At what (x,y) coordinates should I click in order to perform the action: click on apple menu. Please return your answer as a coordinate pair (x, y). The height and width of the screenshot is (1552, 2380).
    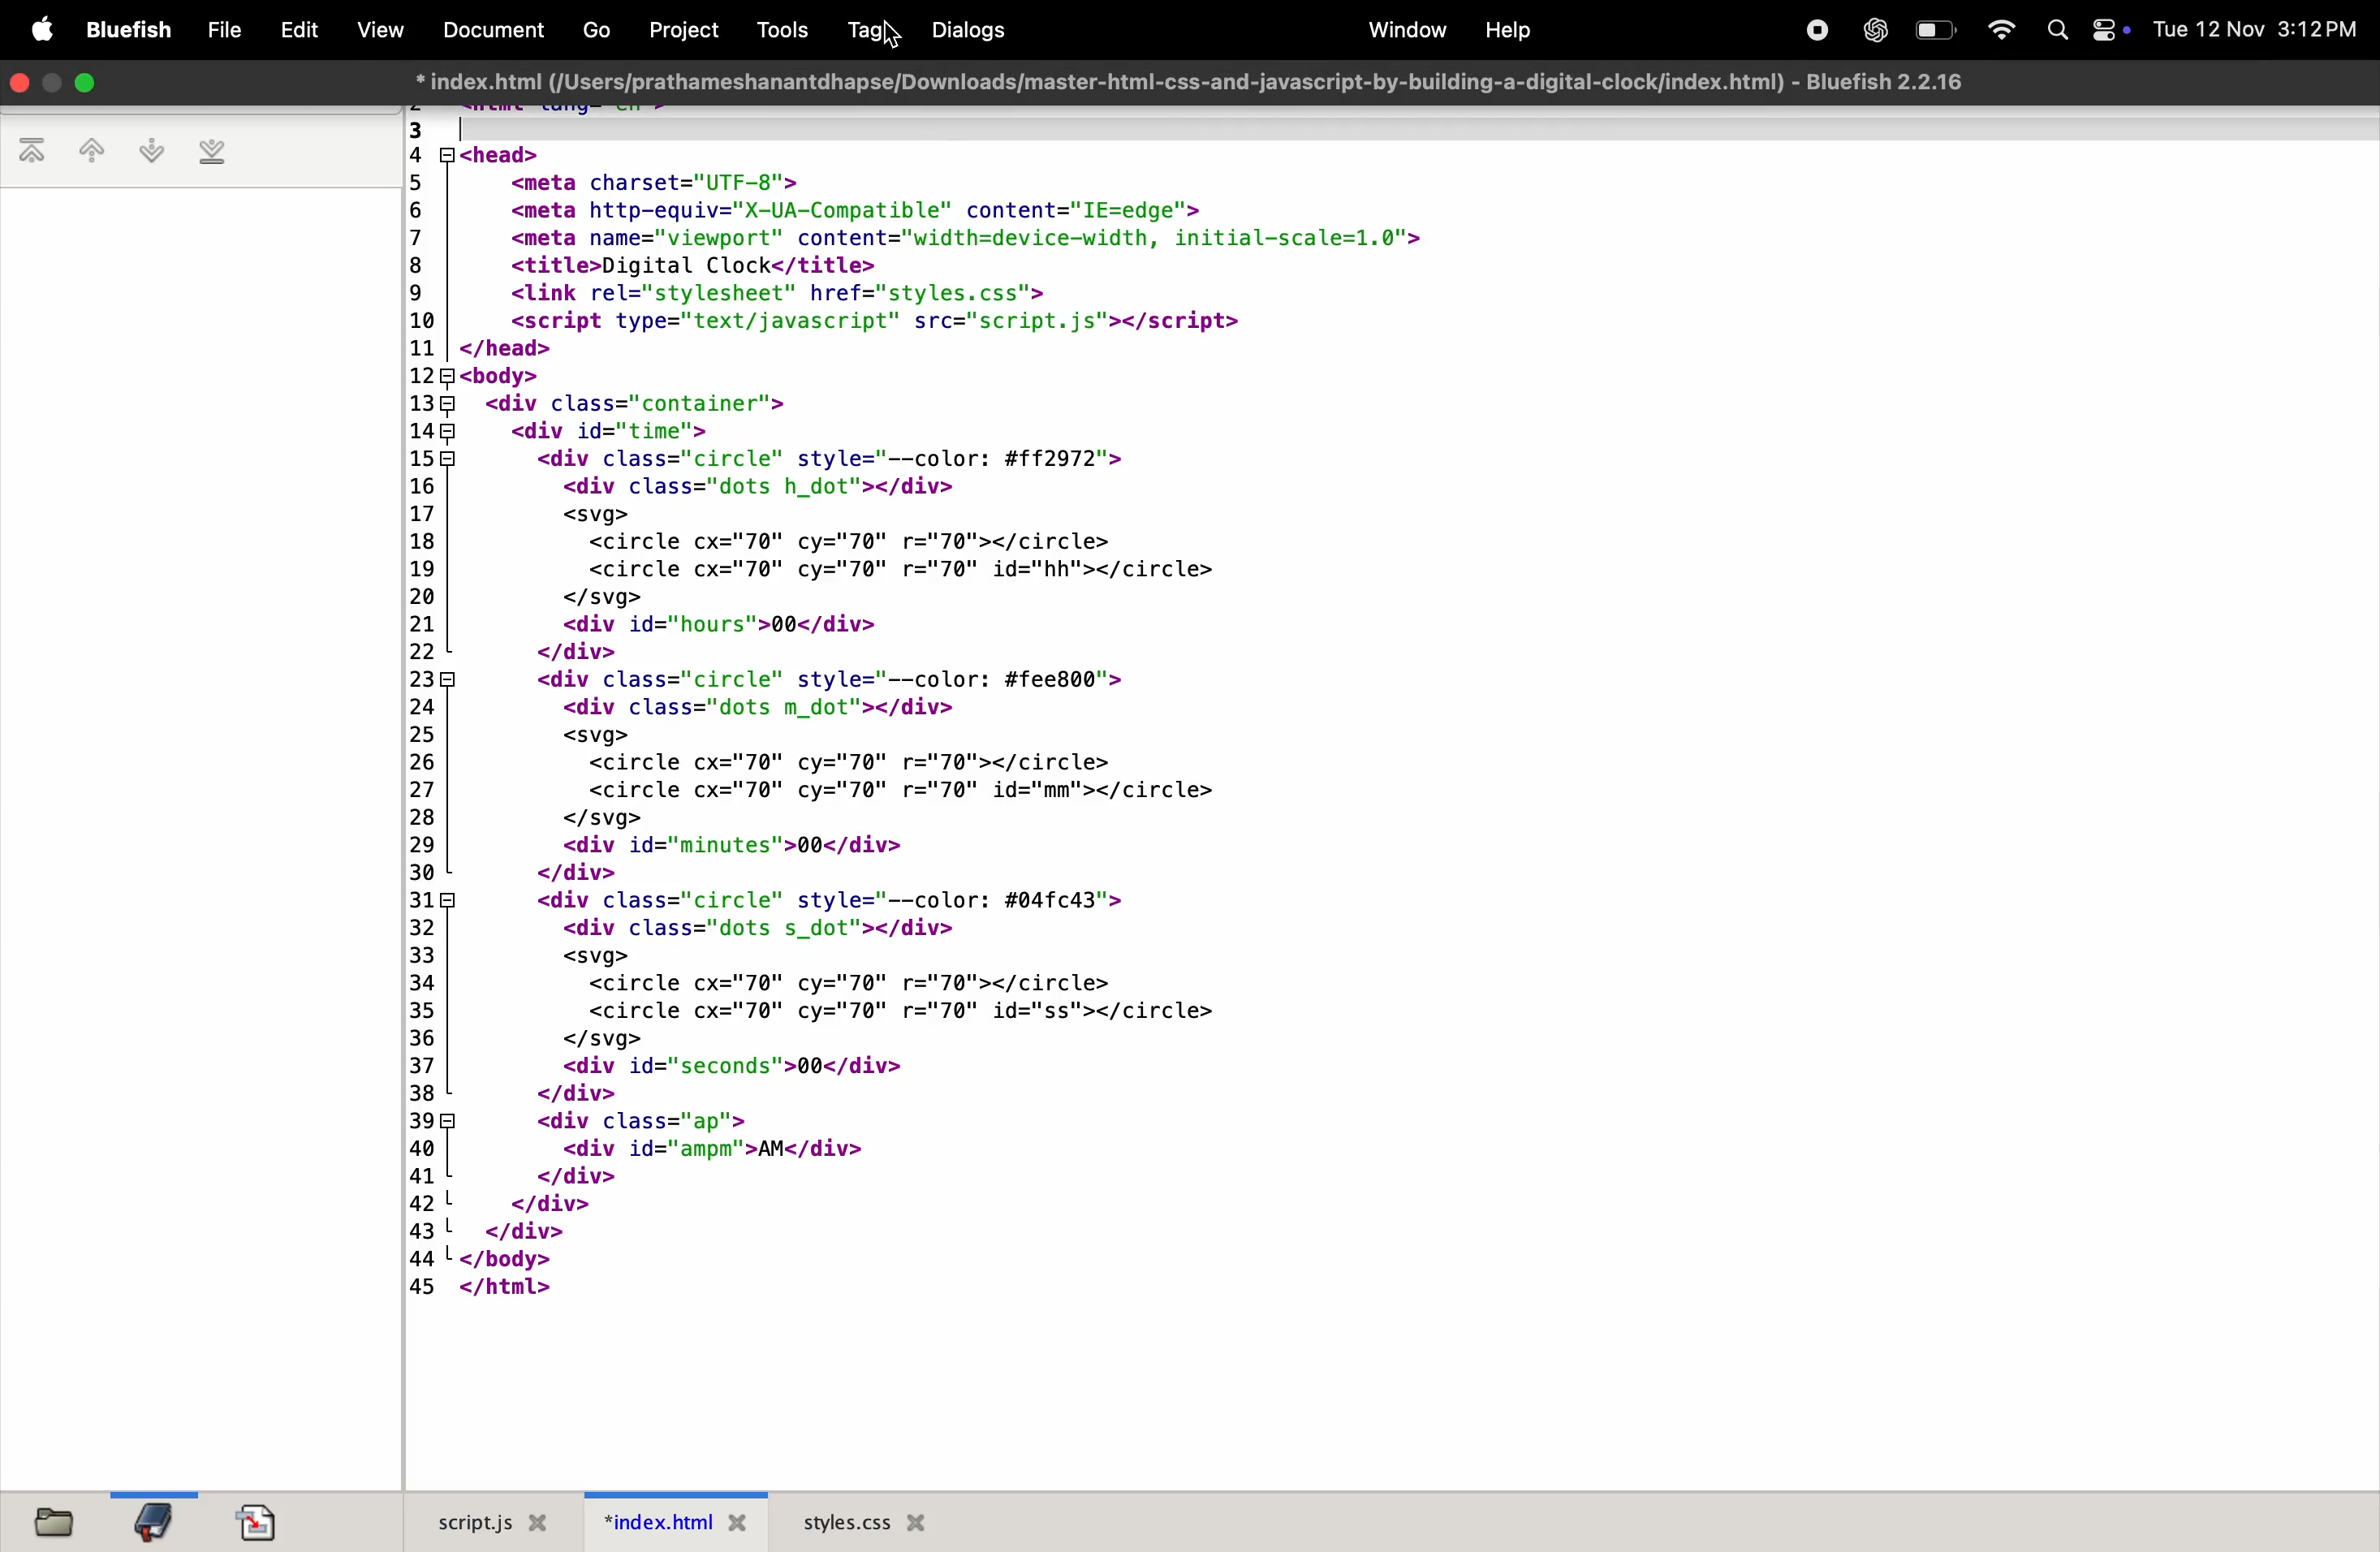
    Looking at the image, I should click on (38, 32).